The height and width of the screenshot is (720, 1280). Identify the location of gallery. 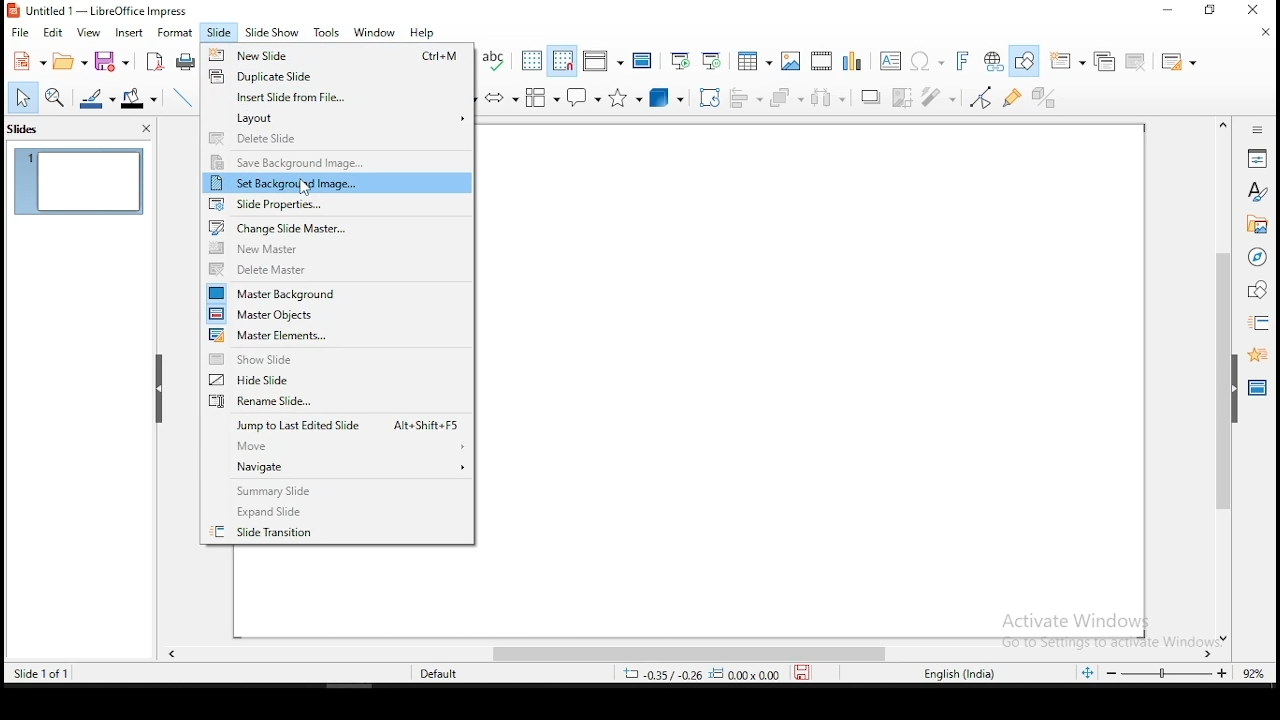
(1259, 226).